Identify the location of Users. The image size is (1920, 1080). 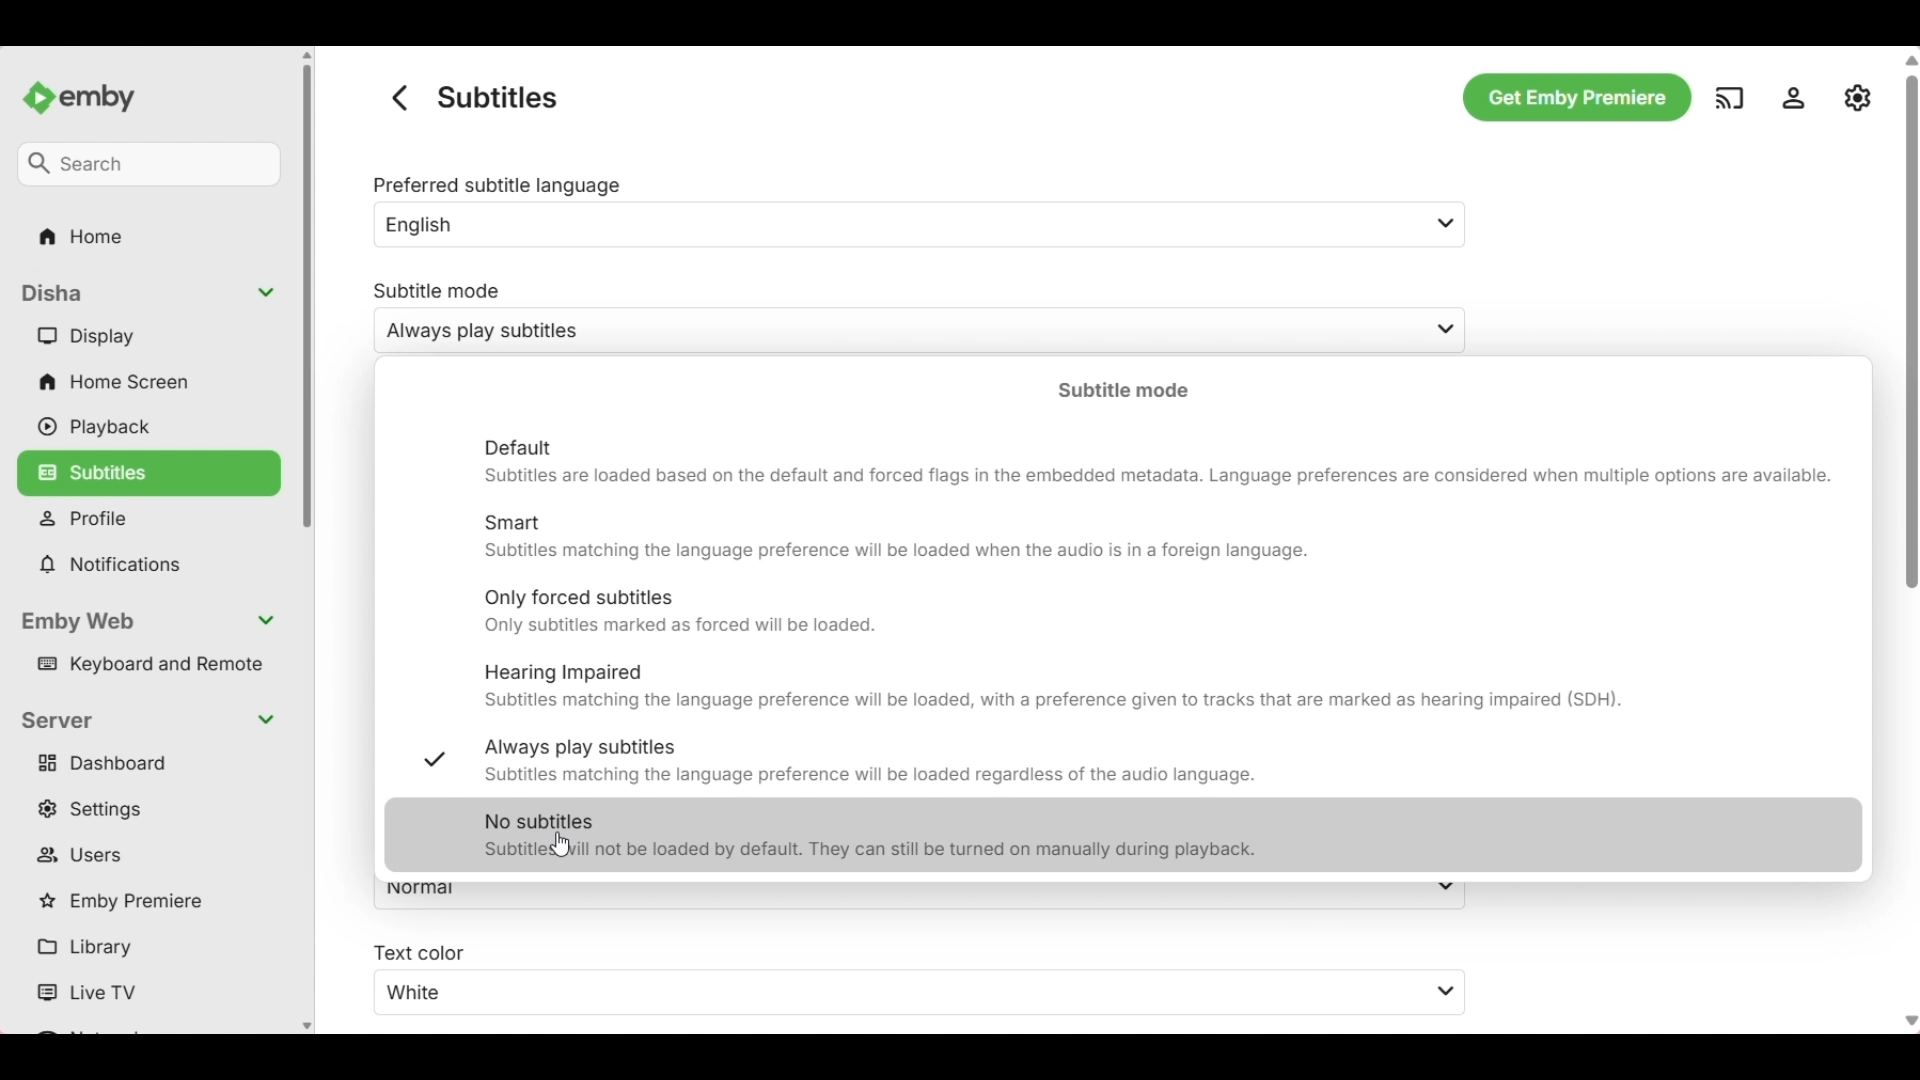
(152, 856).